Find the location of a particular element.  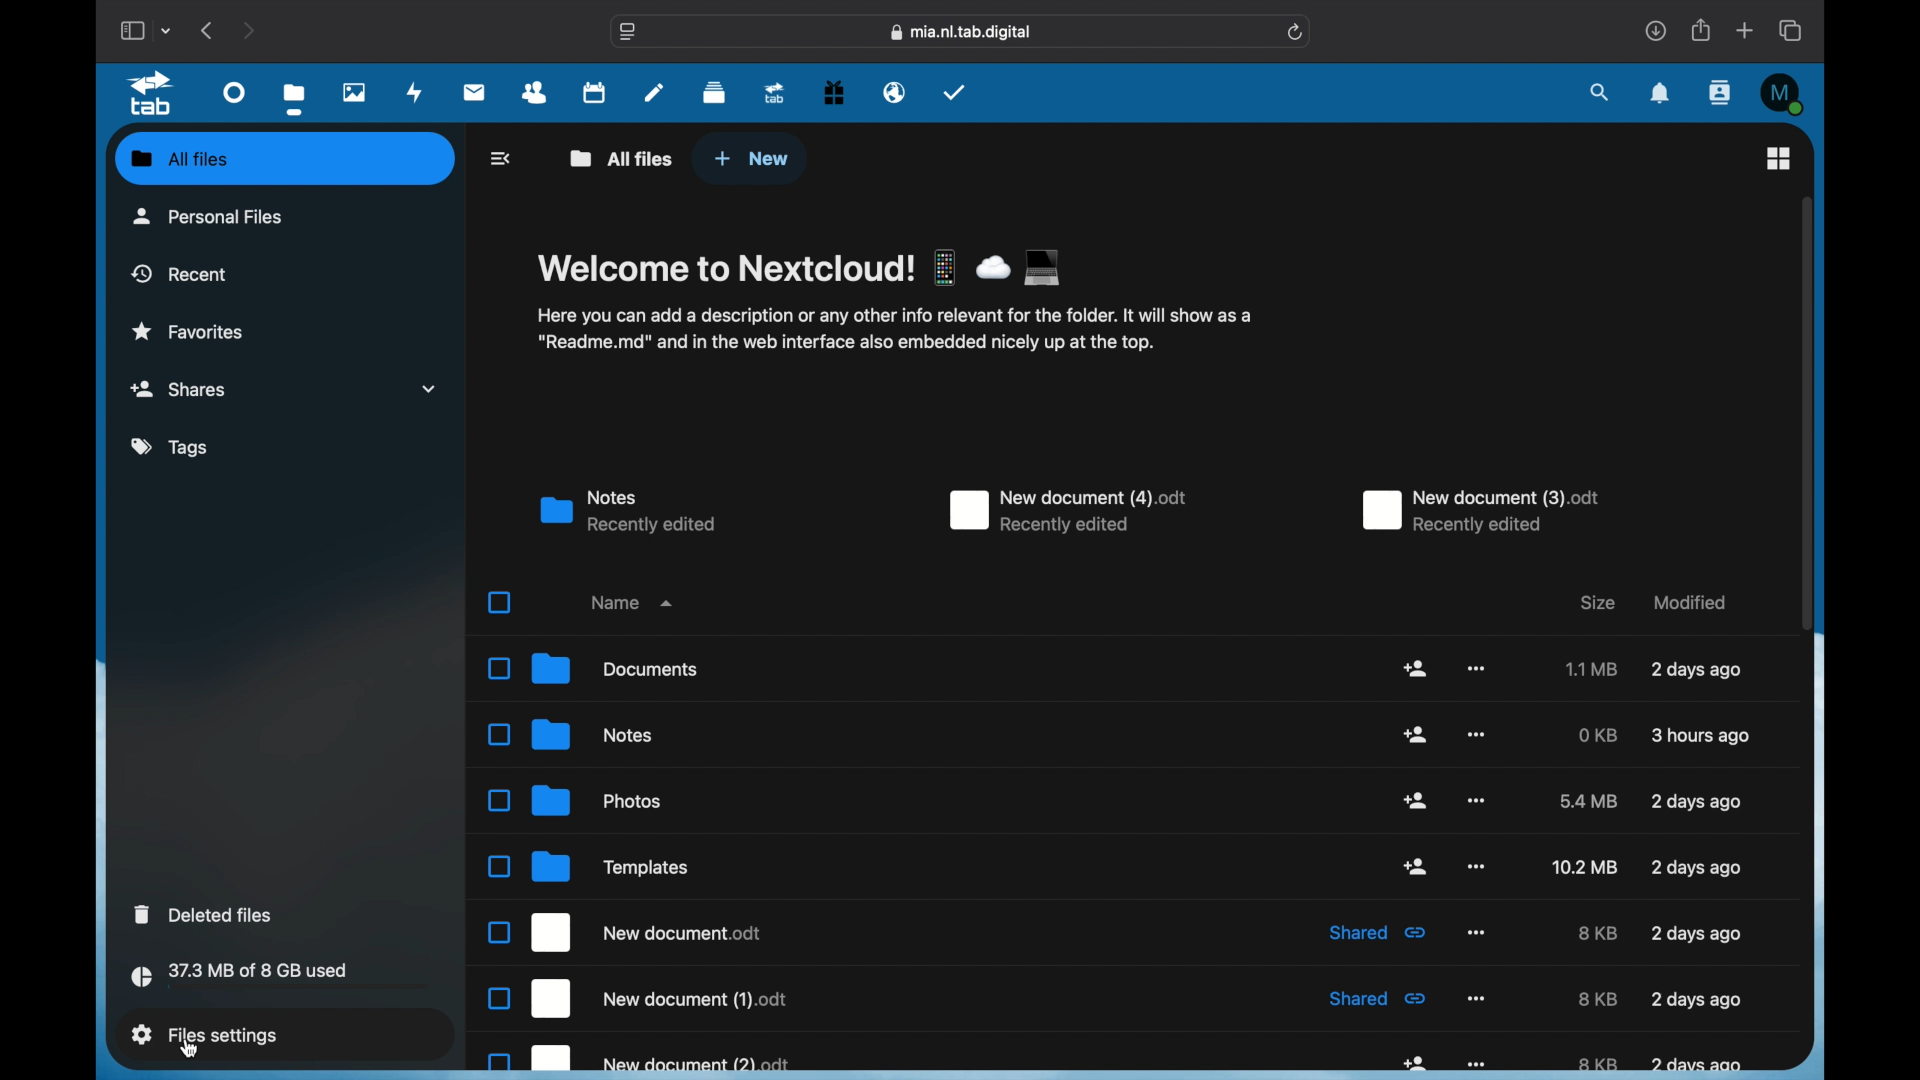

modified is located at coordinates (1697, 933).